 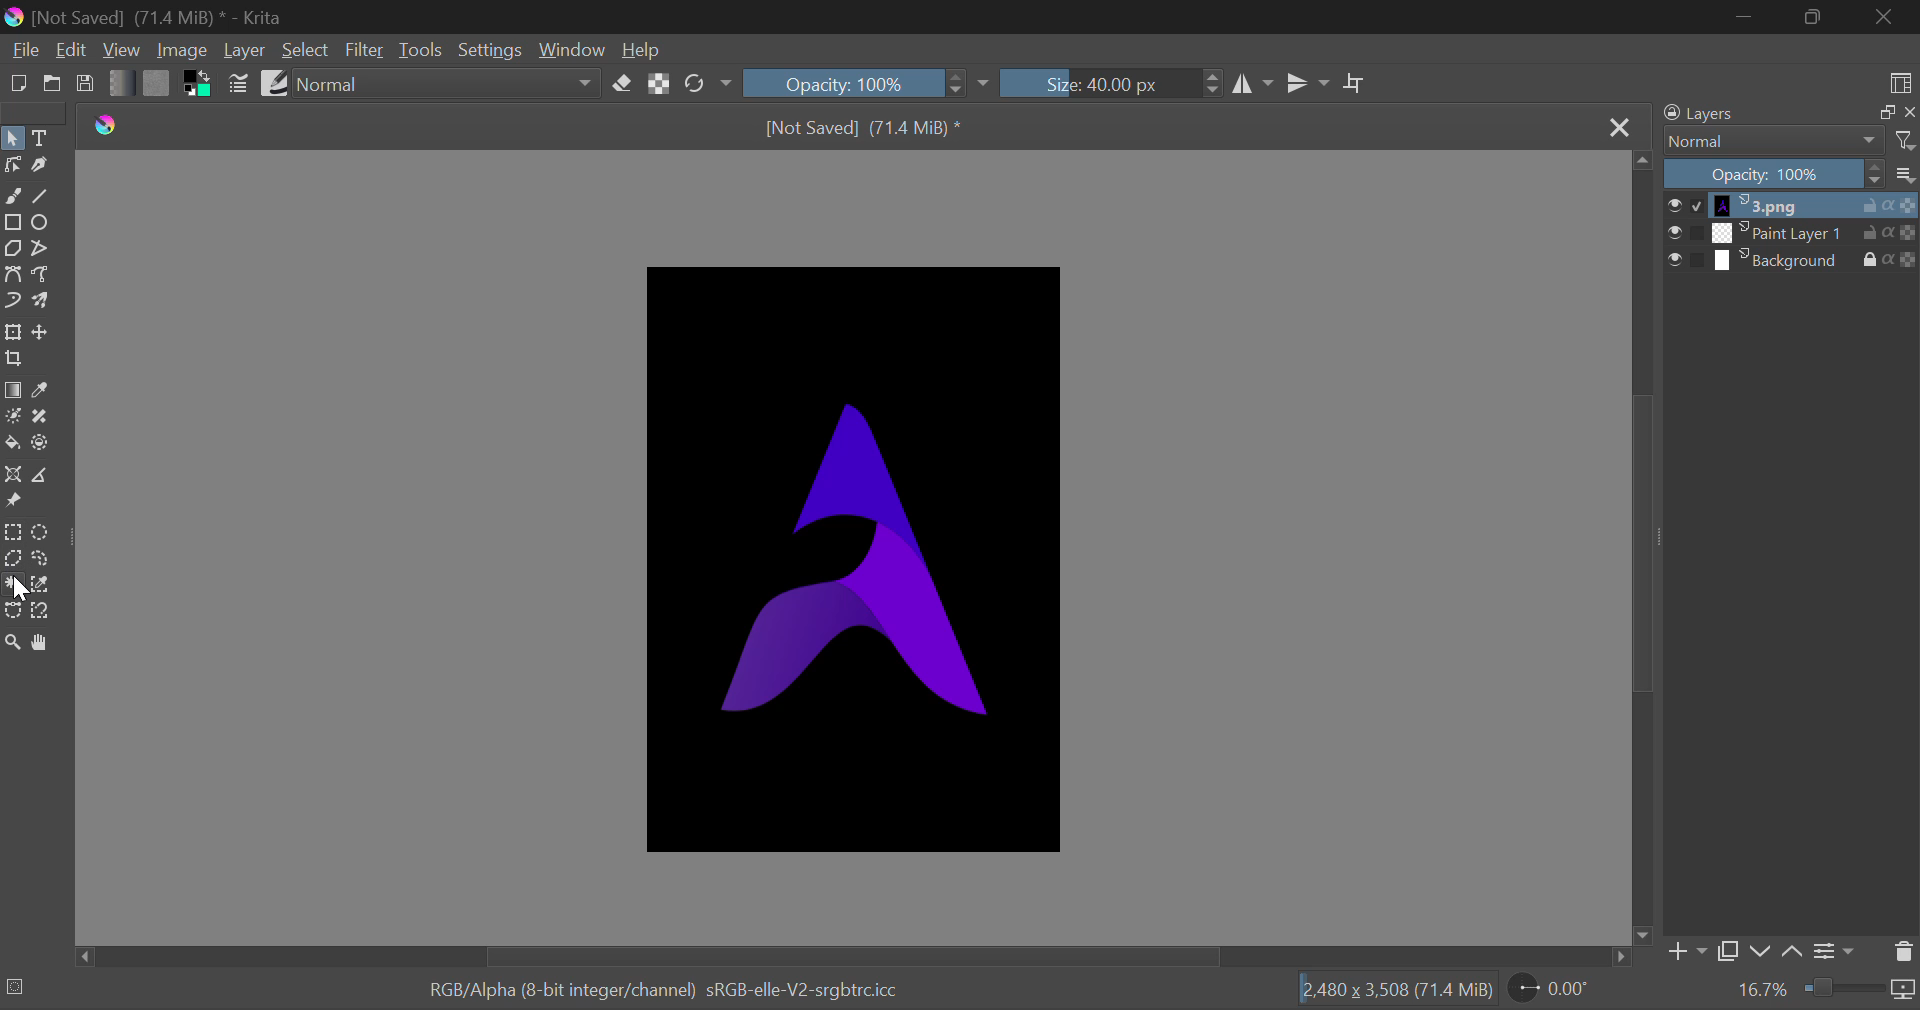 What do you see at coordinates (569, 50) in the screenshot?
I see `Window` at bounding box center [569, 50].